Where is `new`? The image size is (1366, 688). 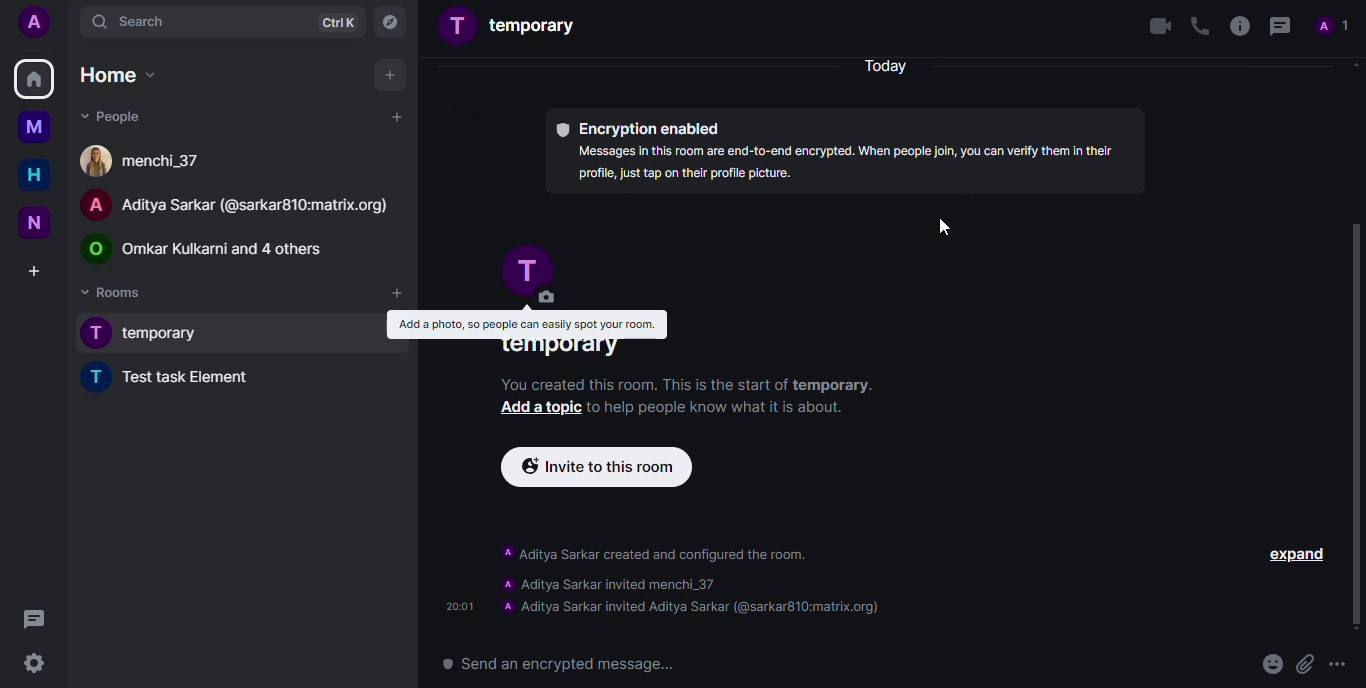
new is located at coordinates (31, 221).